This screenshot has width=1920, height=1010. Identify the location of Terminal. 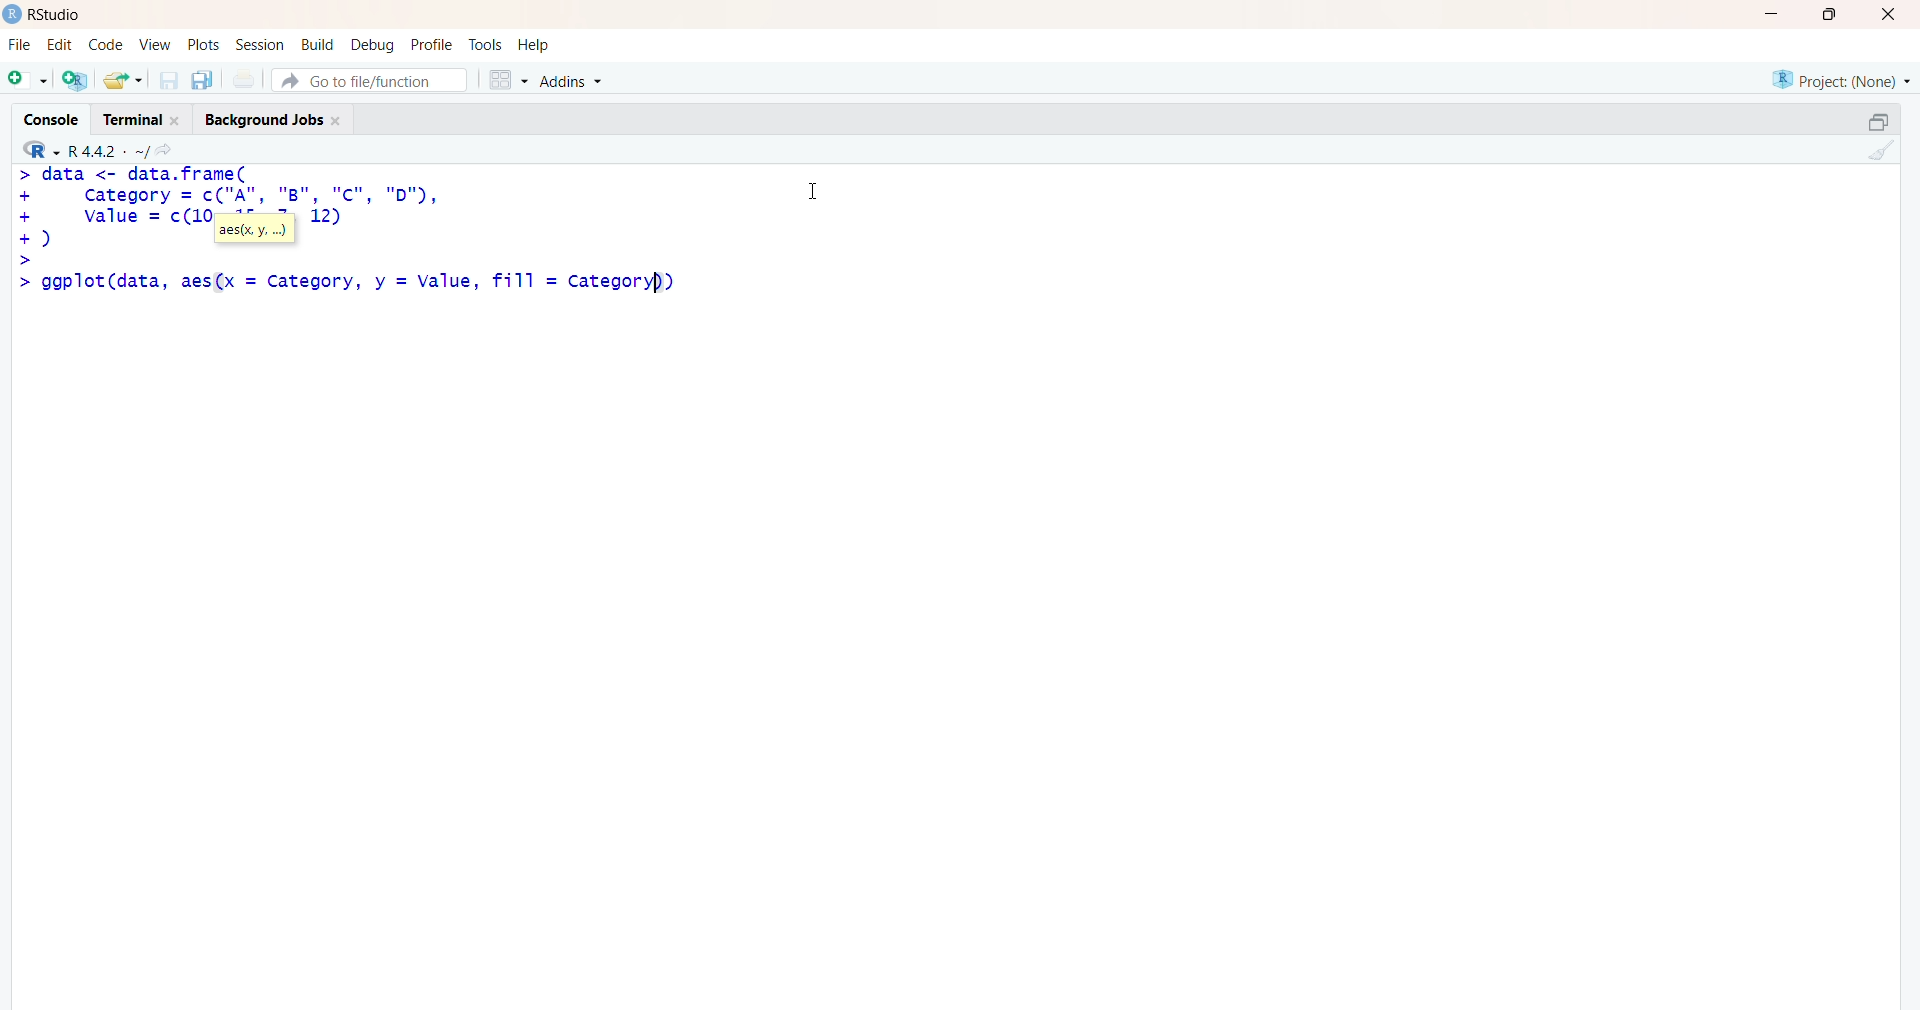
(138, 117).